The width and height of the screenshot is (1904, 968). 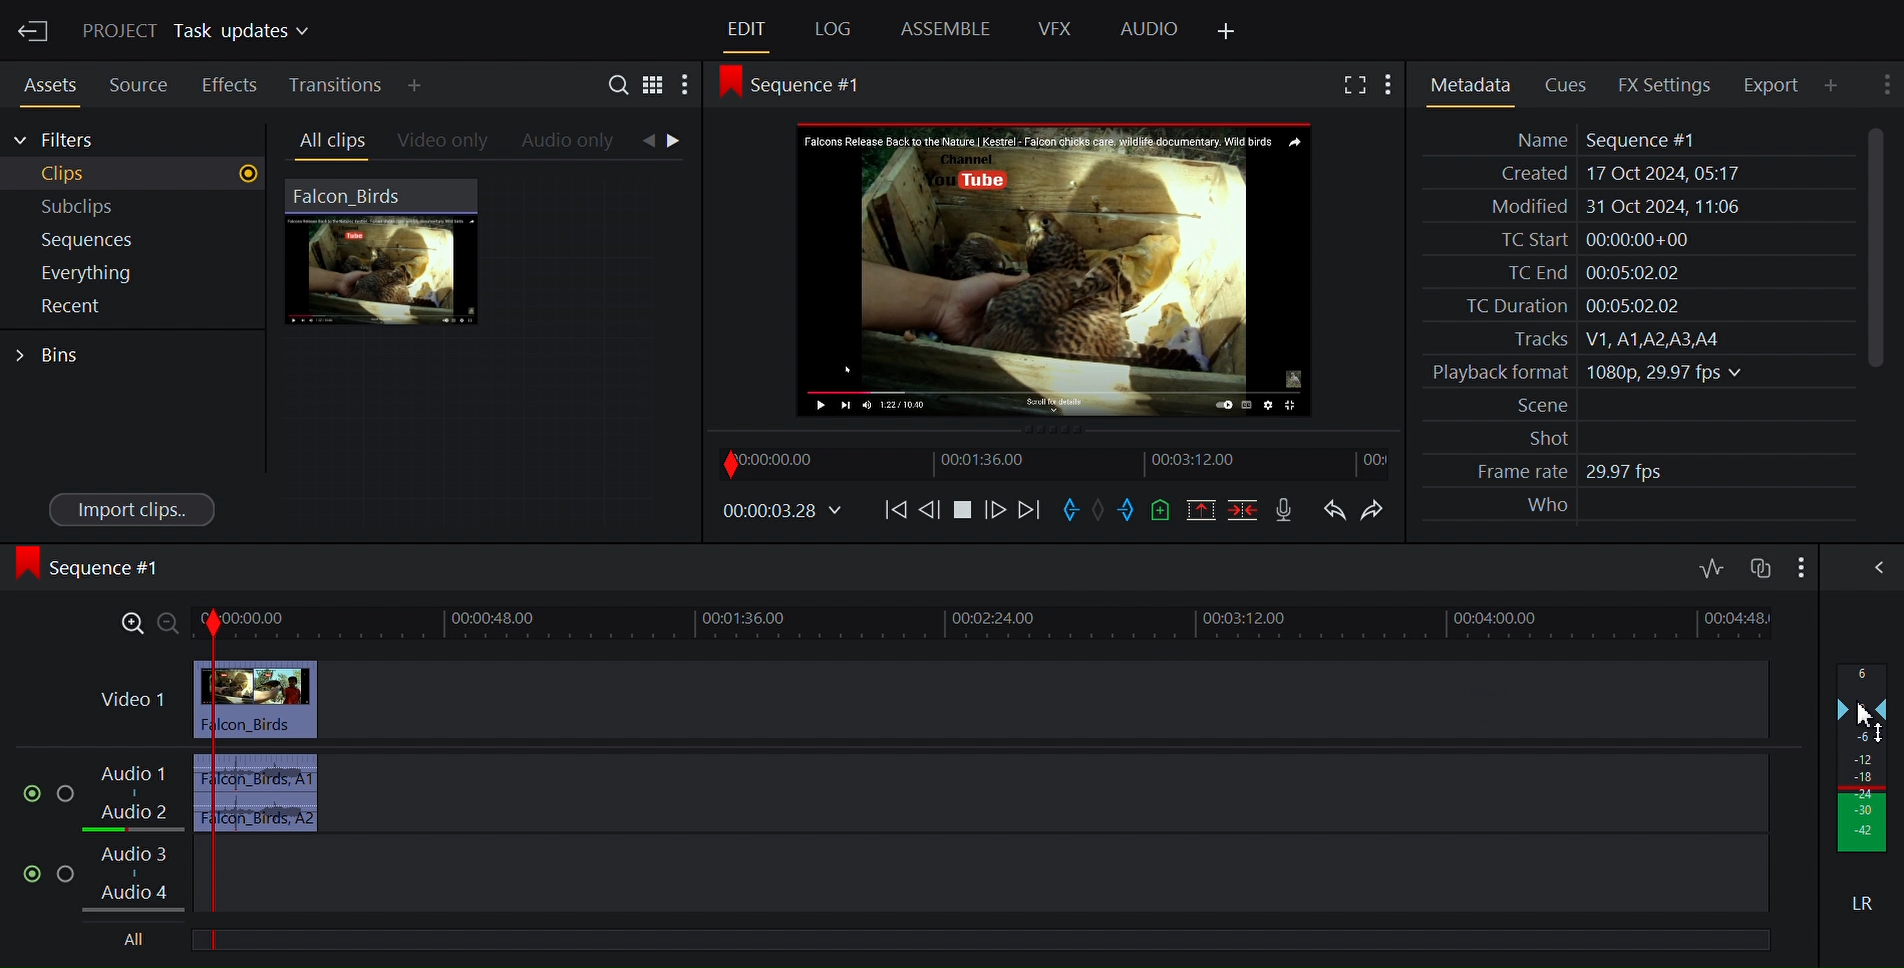 I want to click on Navigation, so click(x=672, y=143).